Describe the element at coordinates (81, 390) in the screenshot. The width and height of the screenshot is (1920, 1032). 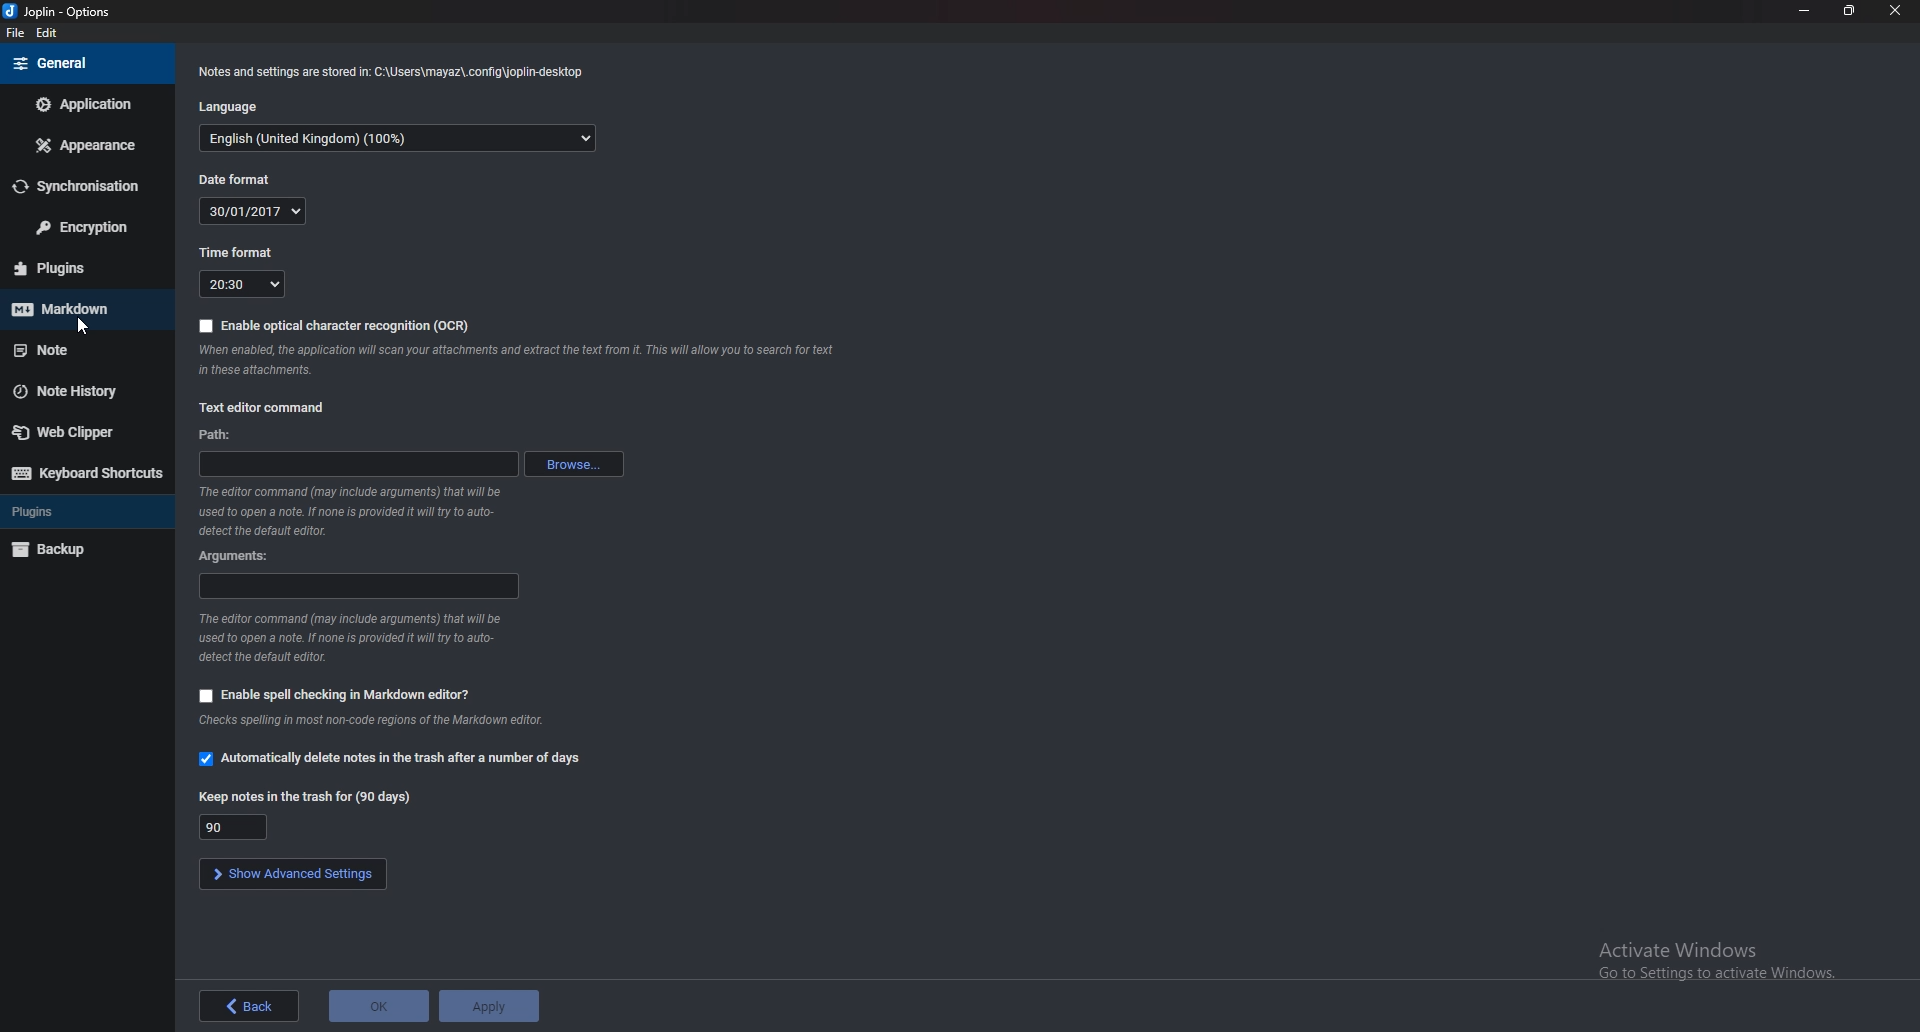
I see `note history` at that location.